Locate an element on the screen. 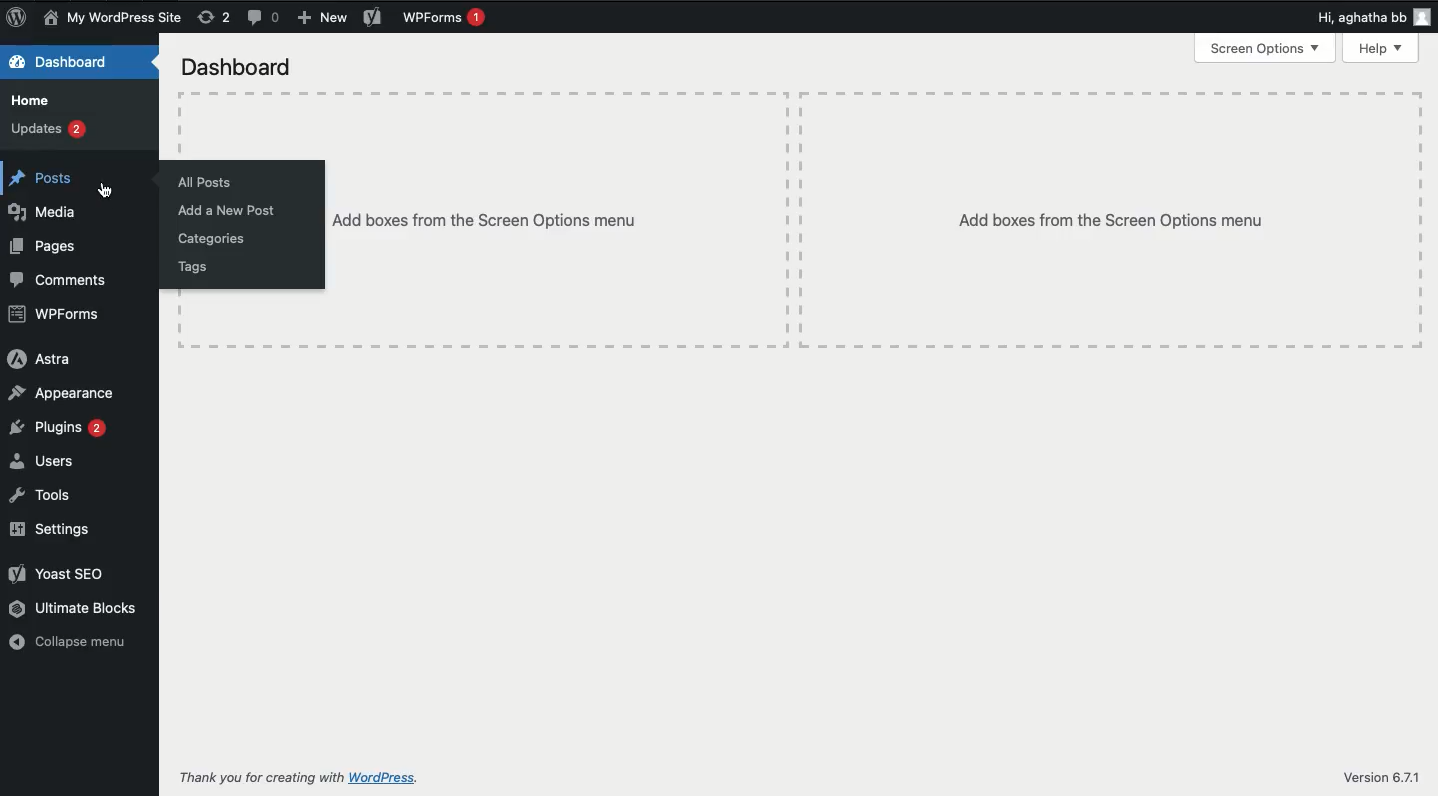 The image size is (1438, 796). Add new post is located at coordinates (234, 211).